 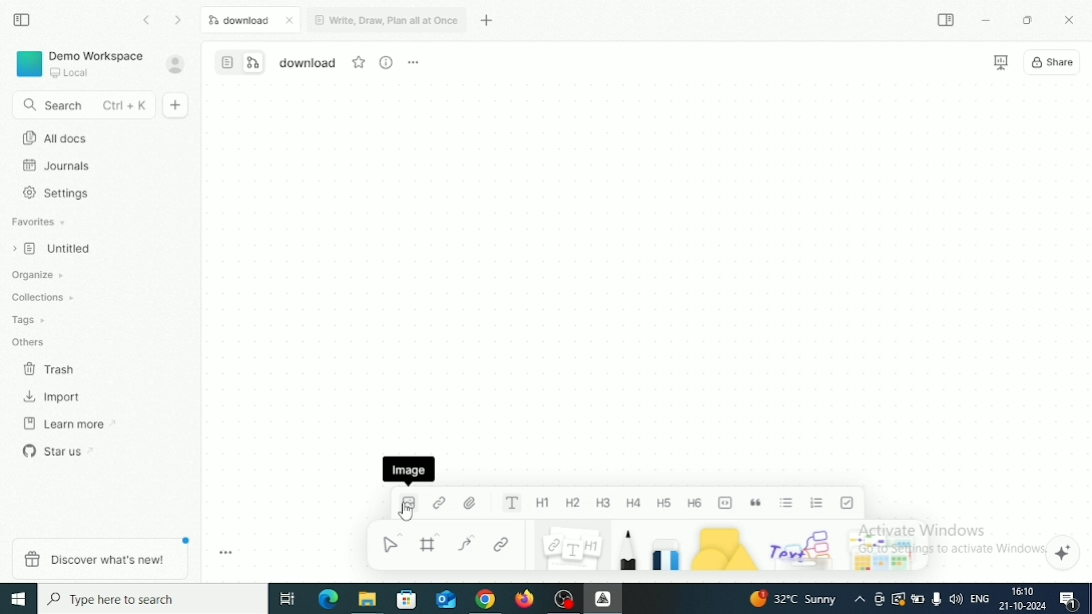 I want to click on Charging, plugged in, so click(x=919, y=597).